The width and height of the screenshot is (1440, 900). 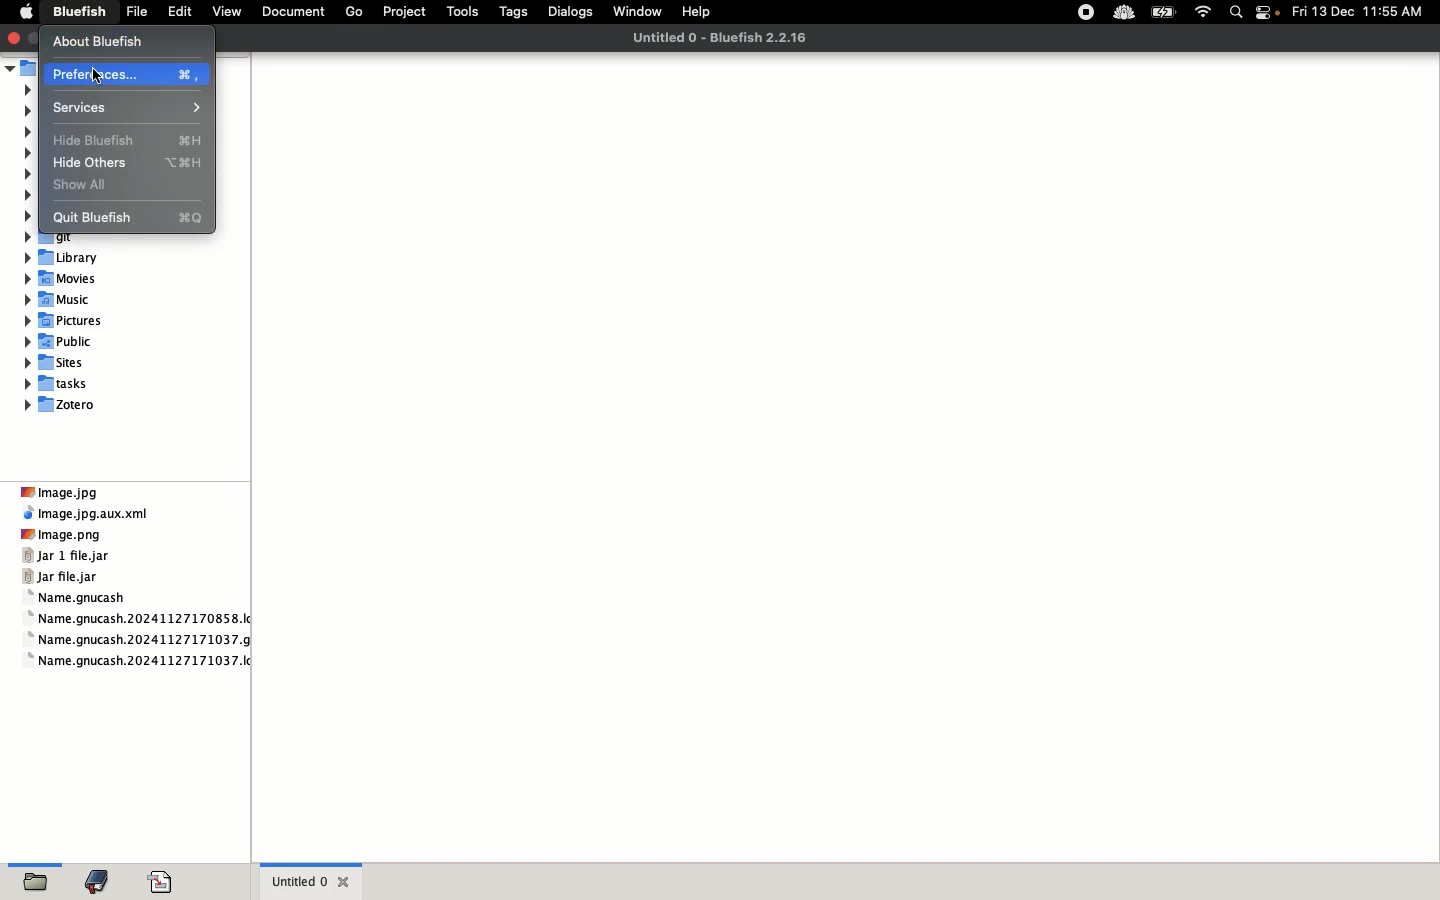 I want to click on show all, so click(x=90, y=184).